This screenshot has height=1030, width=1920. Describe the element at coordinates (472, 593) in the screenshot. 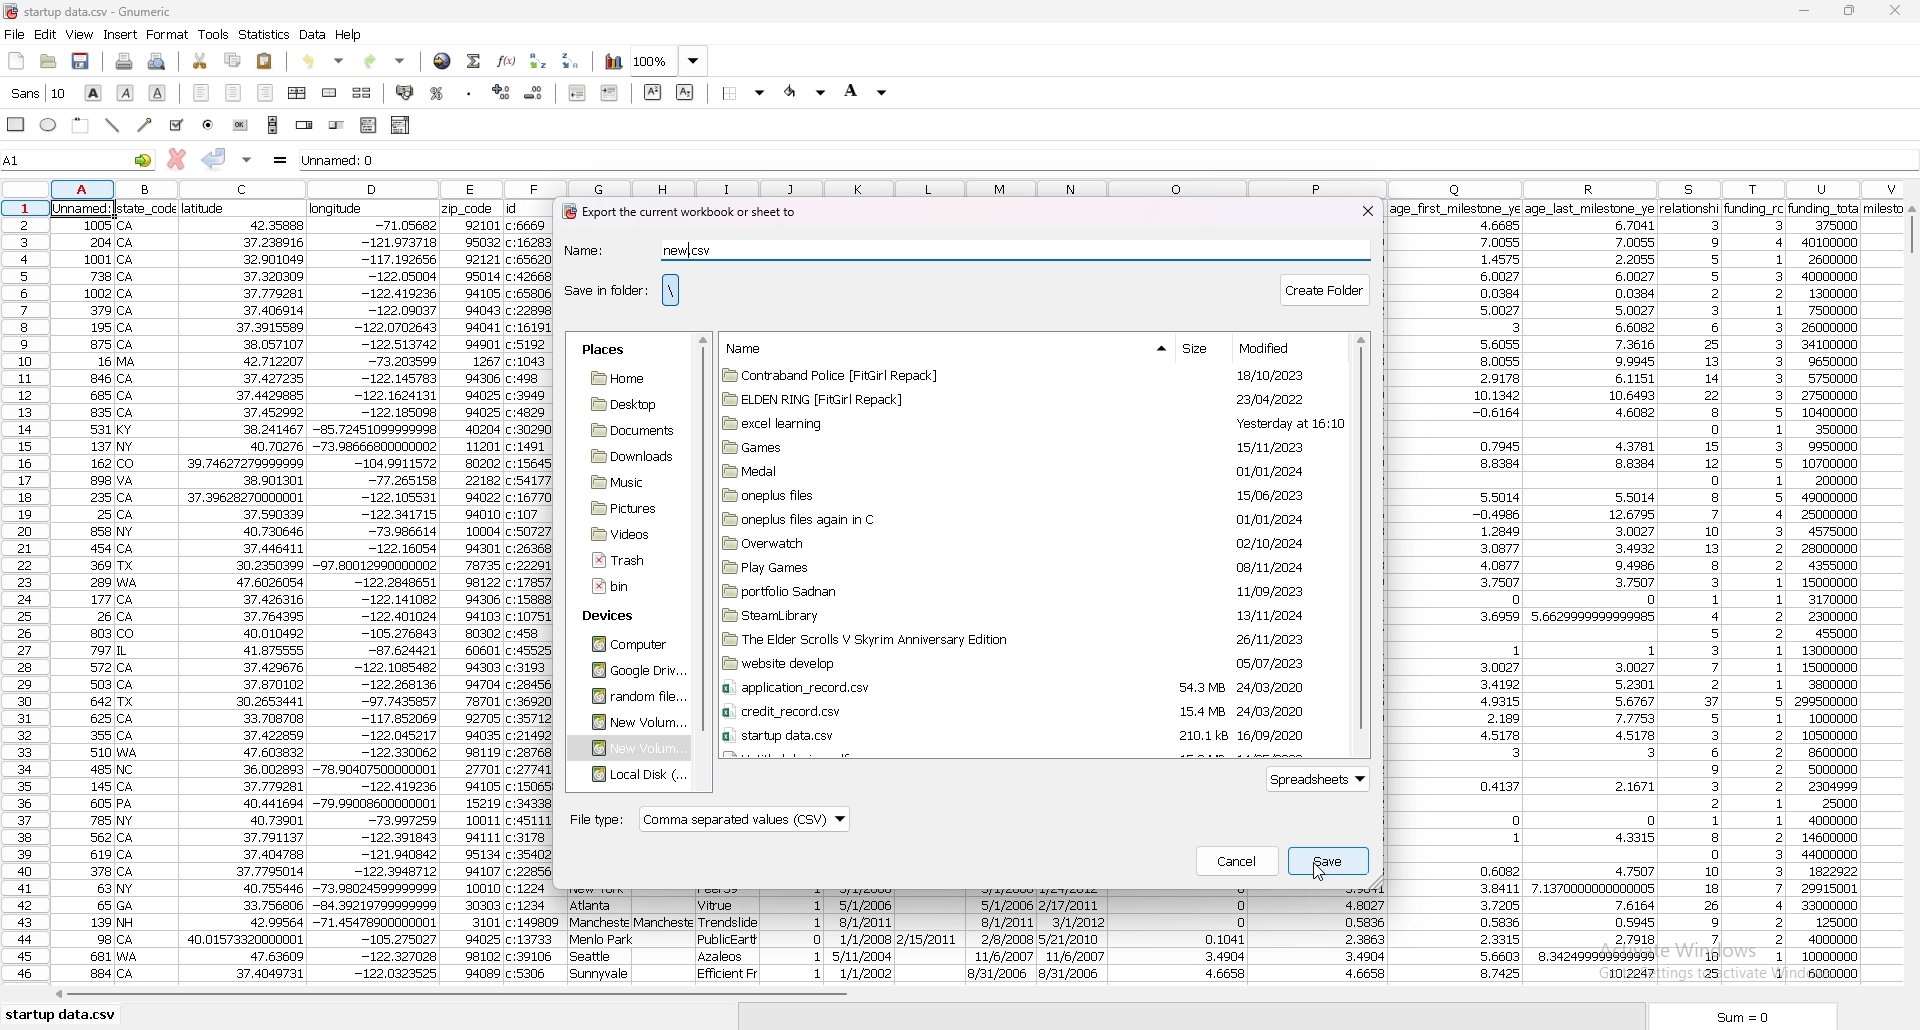

I see `data` at that location.